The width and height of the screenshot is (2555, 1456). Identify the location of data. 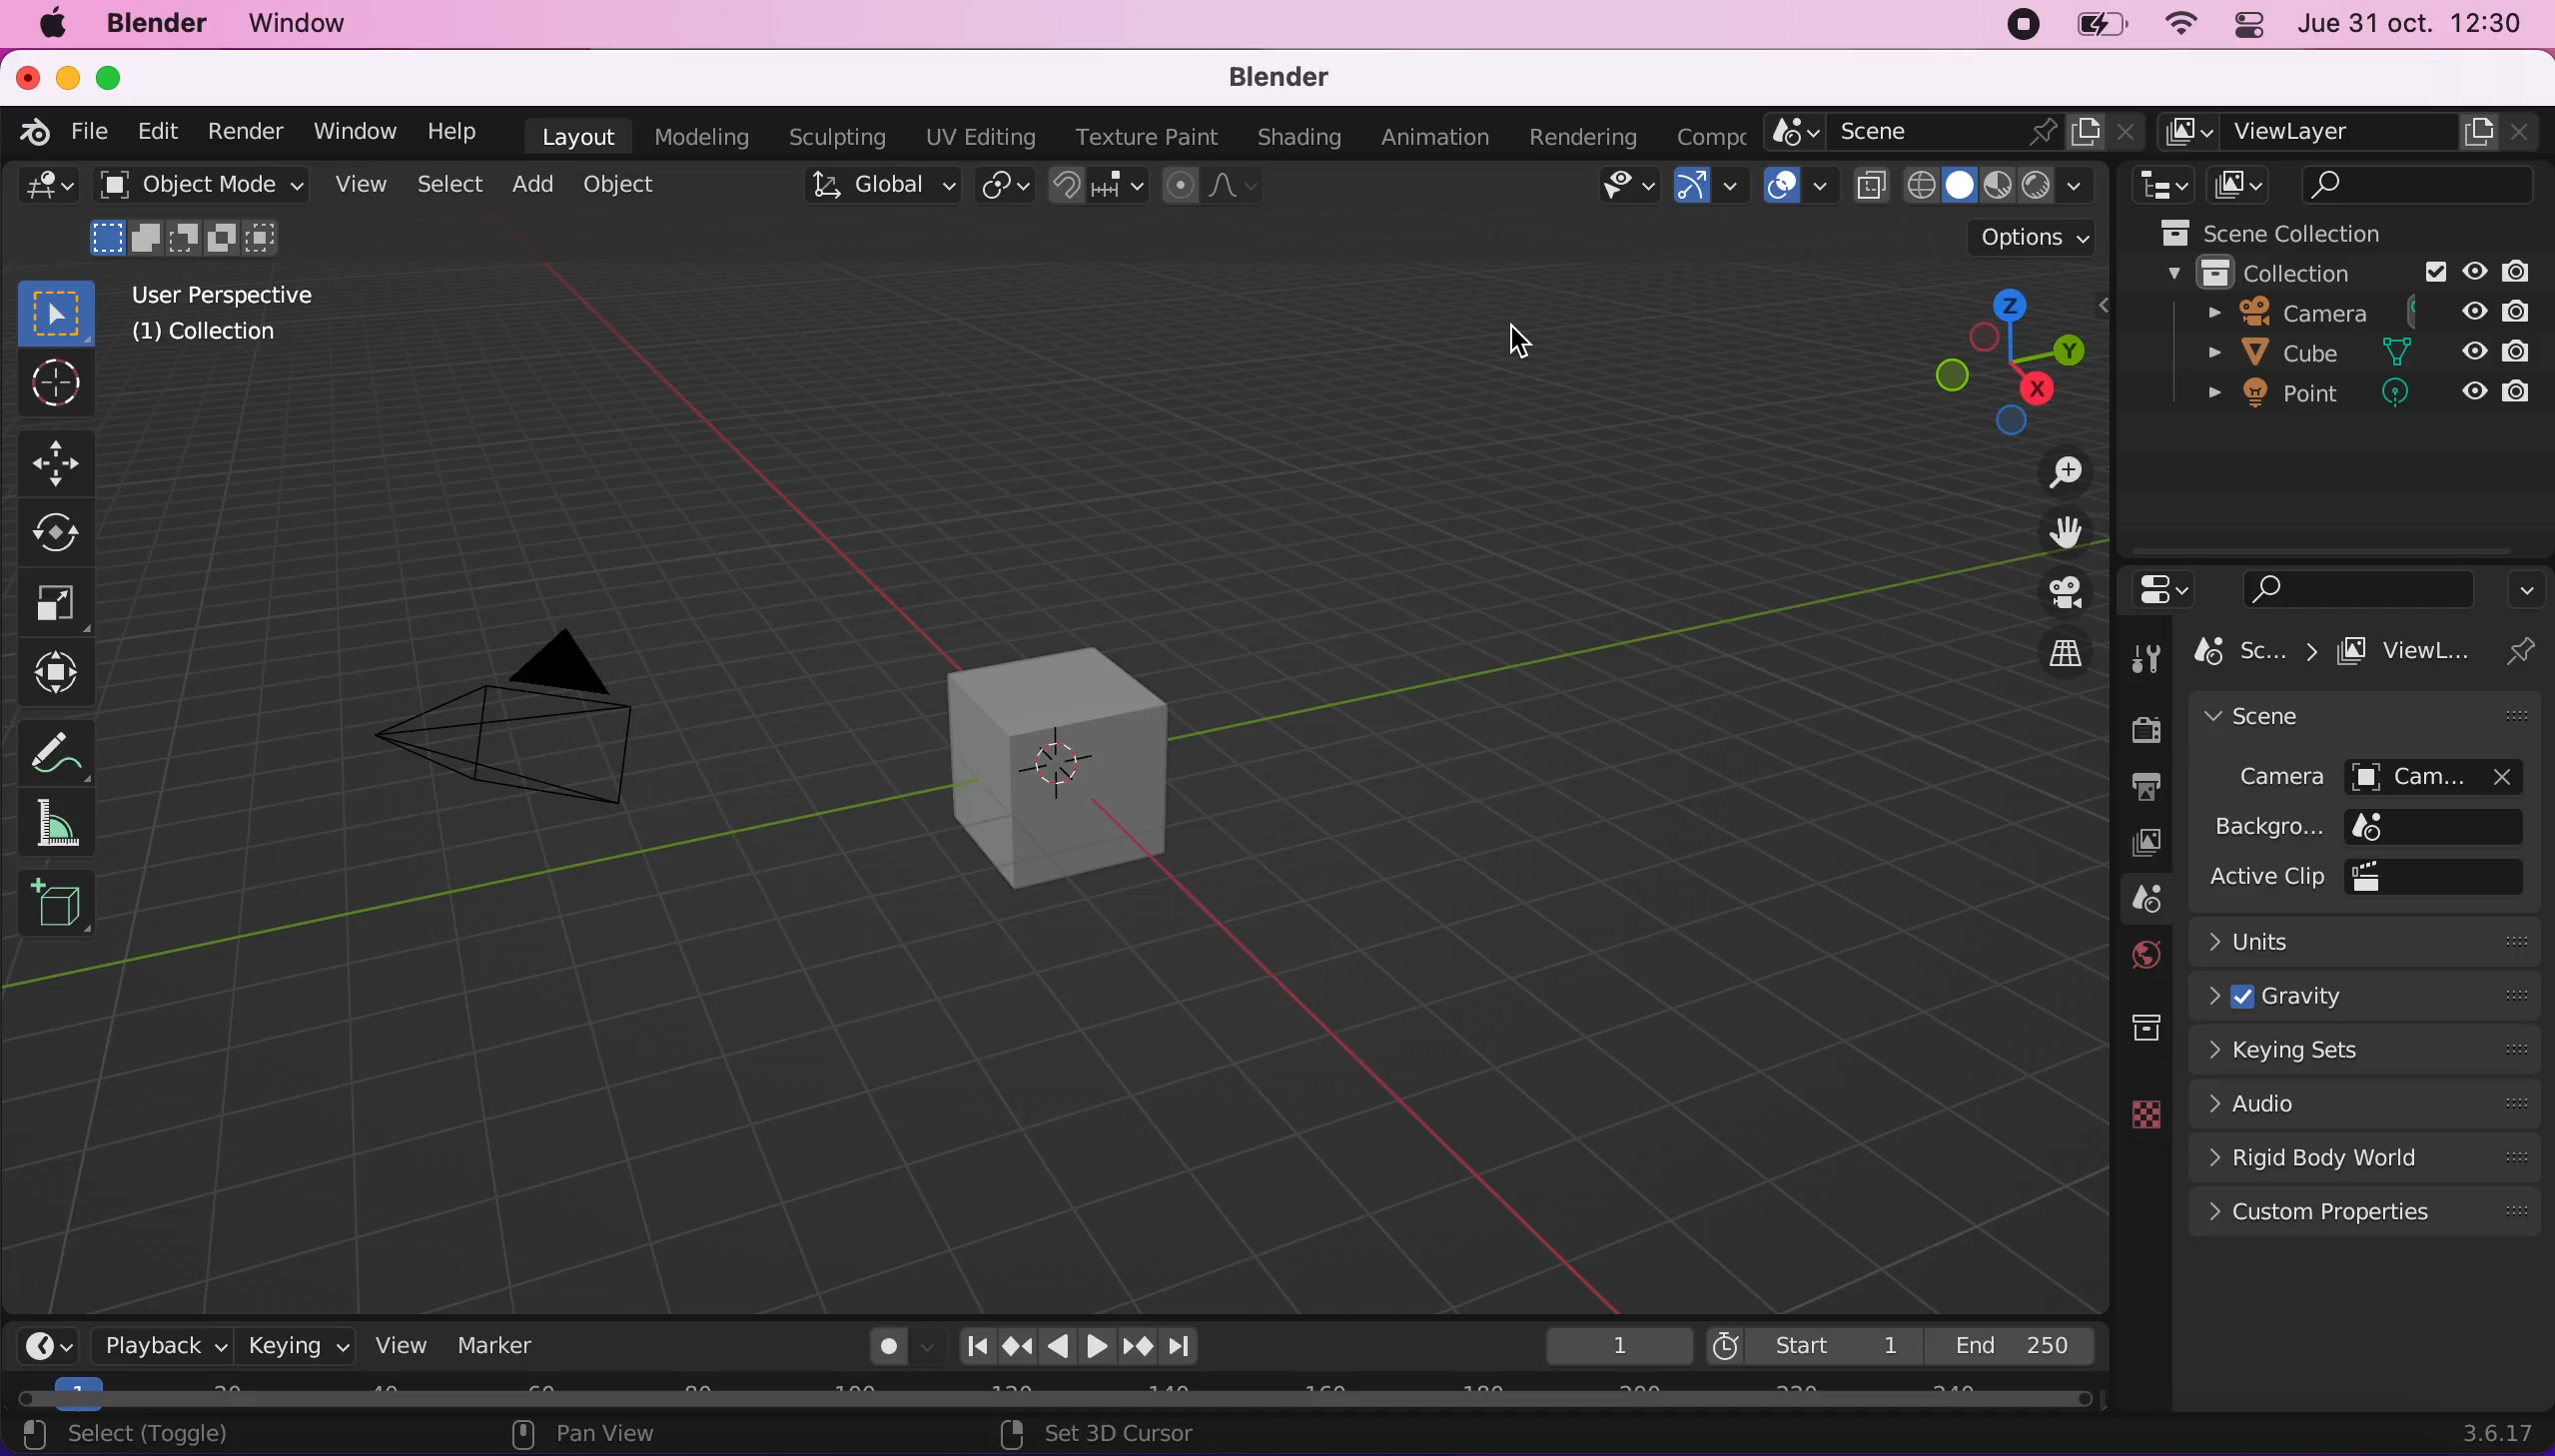
(2134, 1113).